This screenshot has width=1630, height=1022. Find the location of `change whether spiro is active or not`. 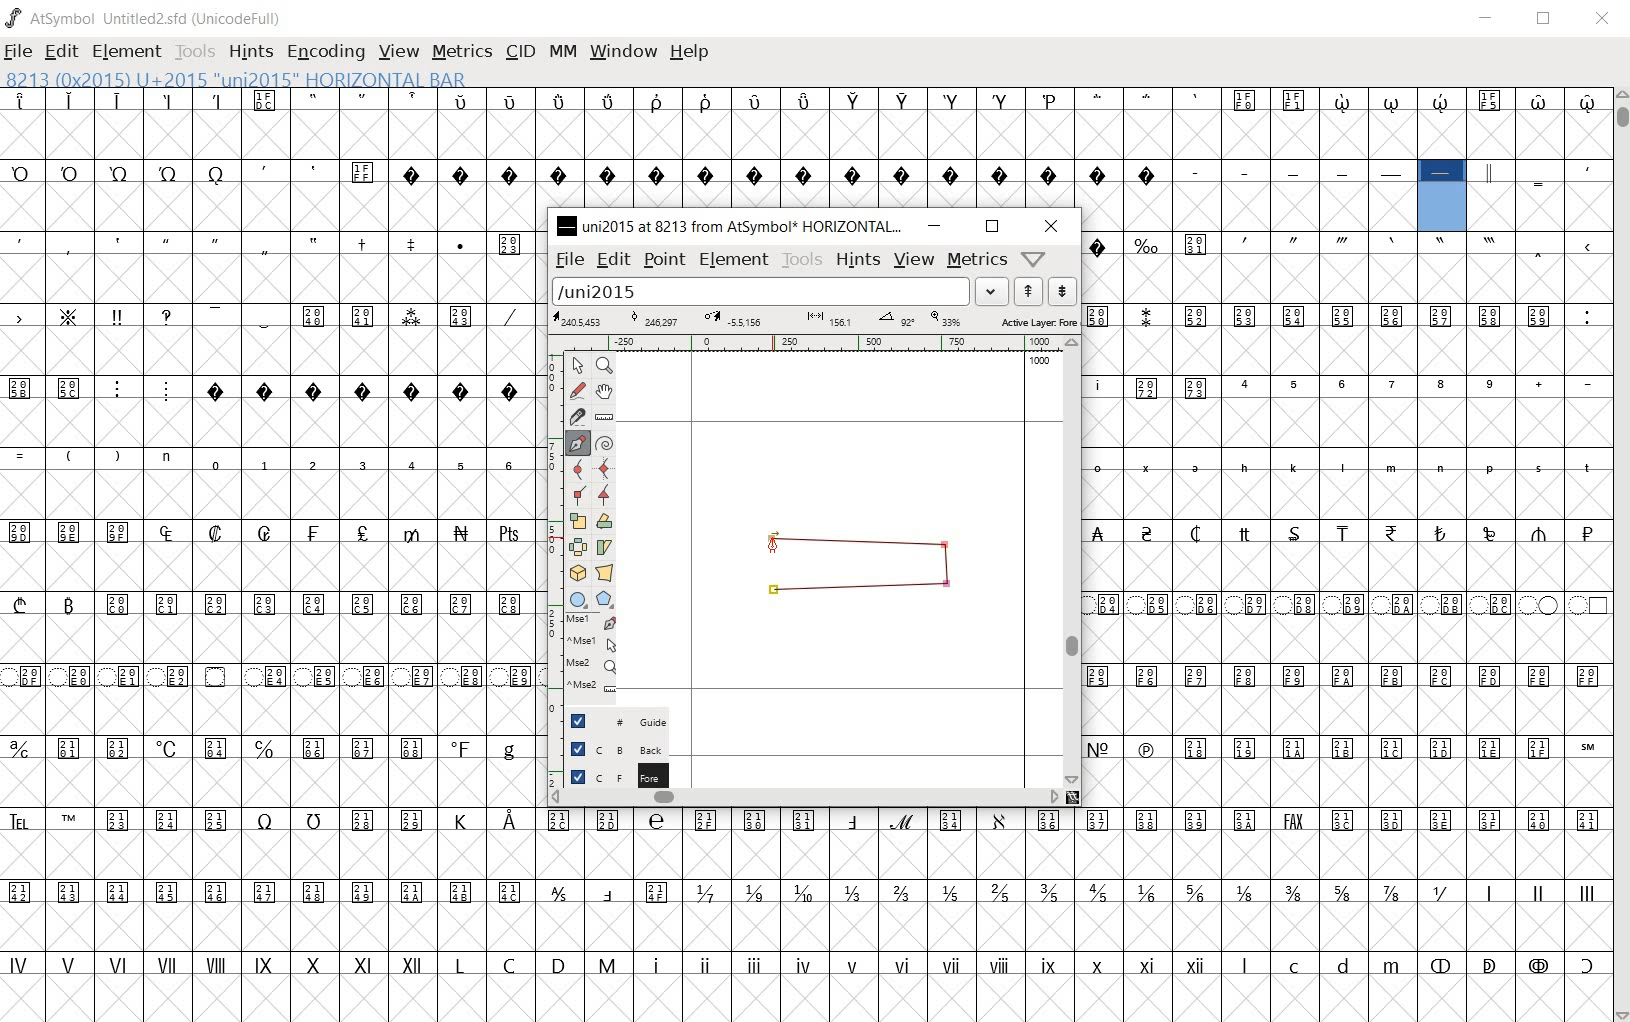

change whether spiro is active or not is located at coordinates (606, 444).